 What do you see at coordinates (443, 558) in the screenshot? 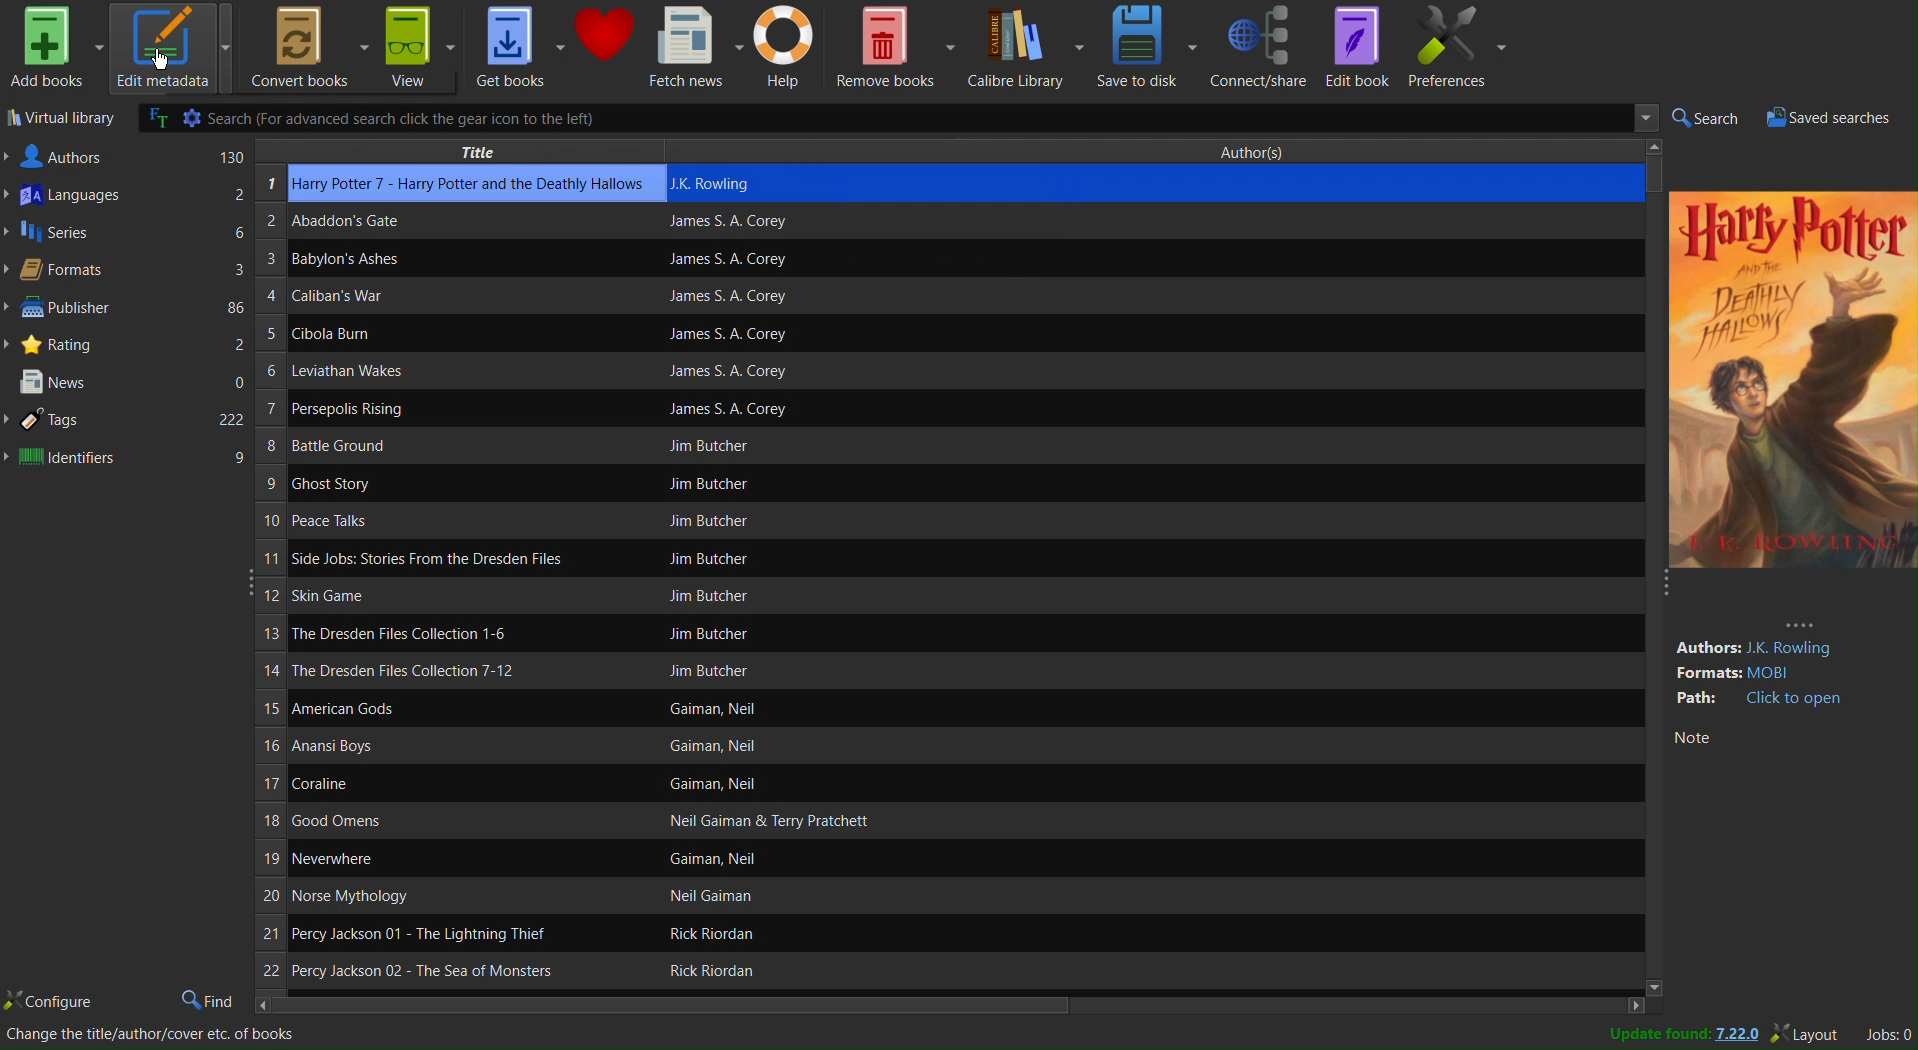
I see `Book name` at bounding box center [443, 558].